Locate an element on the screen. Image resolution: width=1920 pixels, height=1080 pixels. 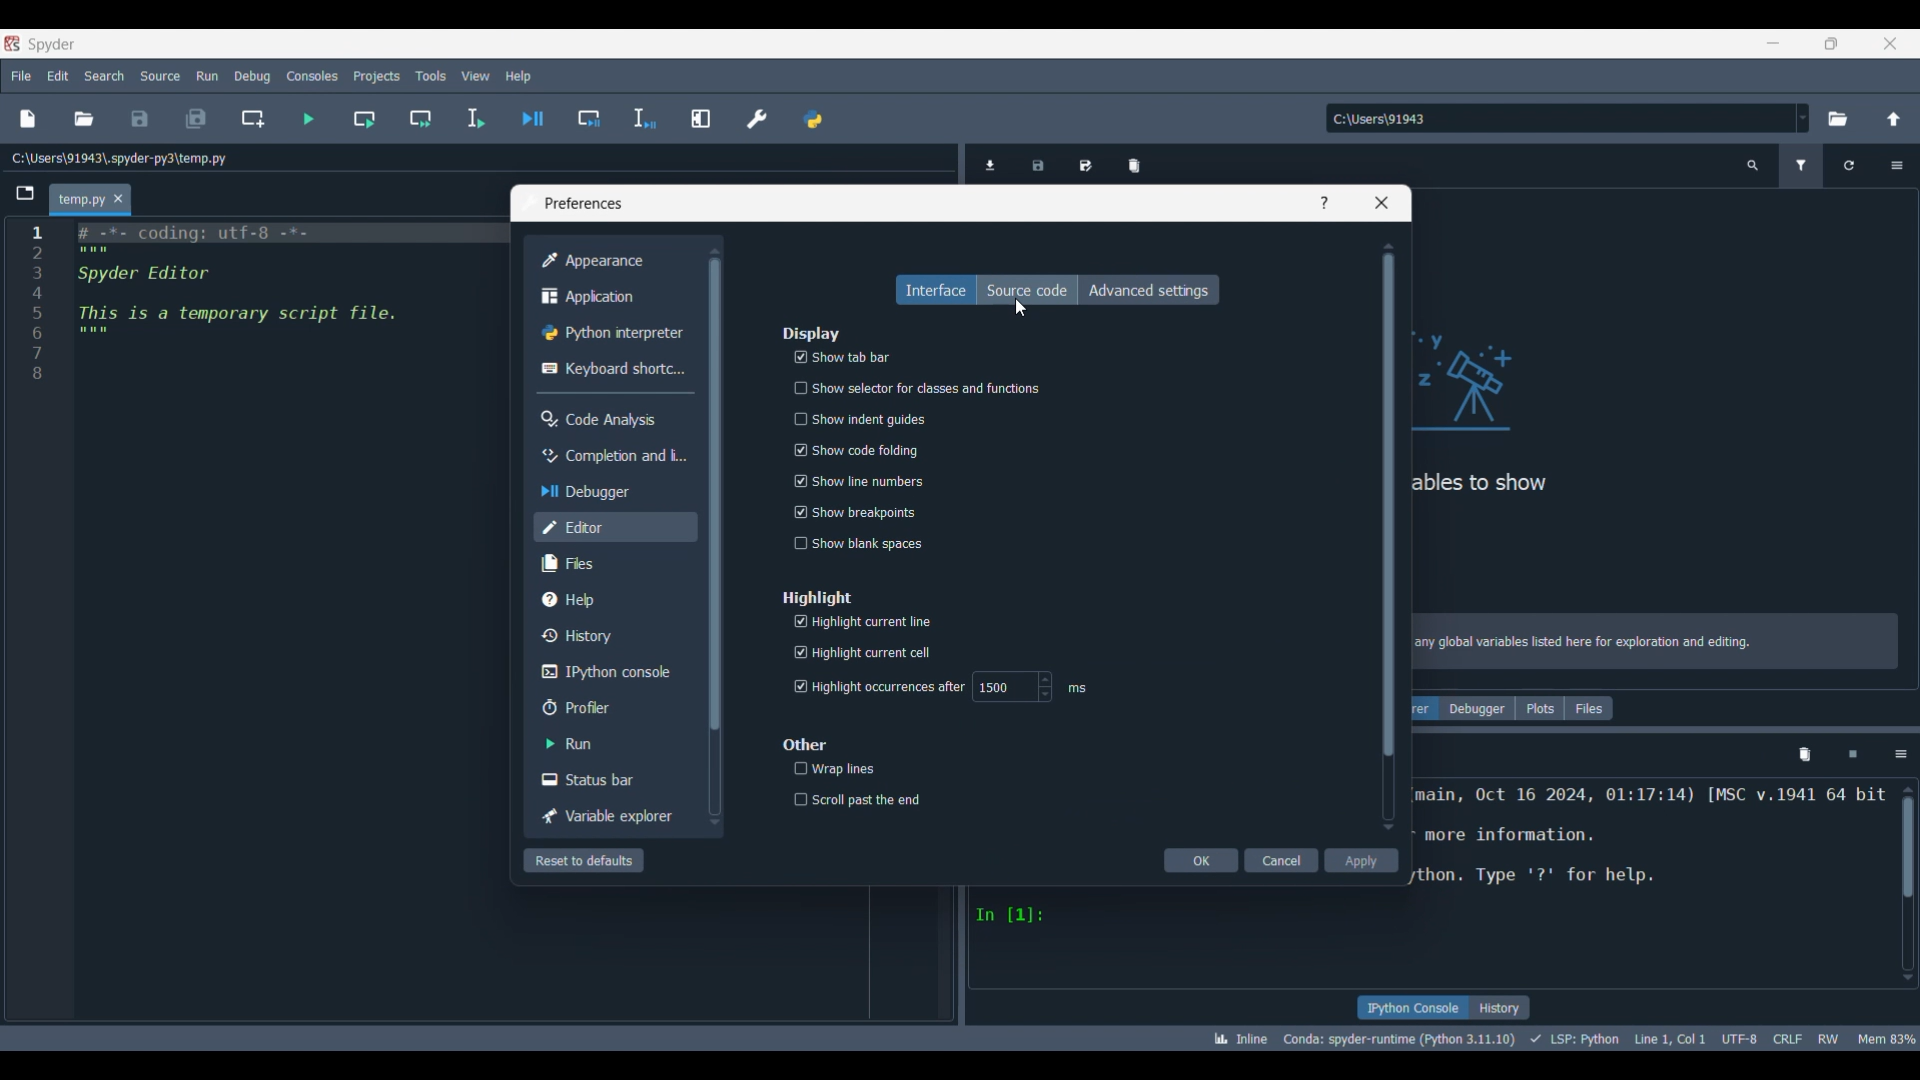
Help is located at coordinates (614, 600).